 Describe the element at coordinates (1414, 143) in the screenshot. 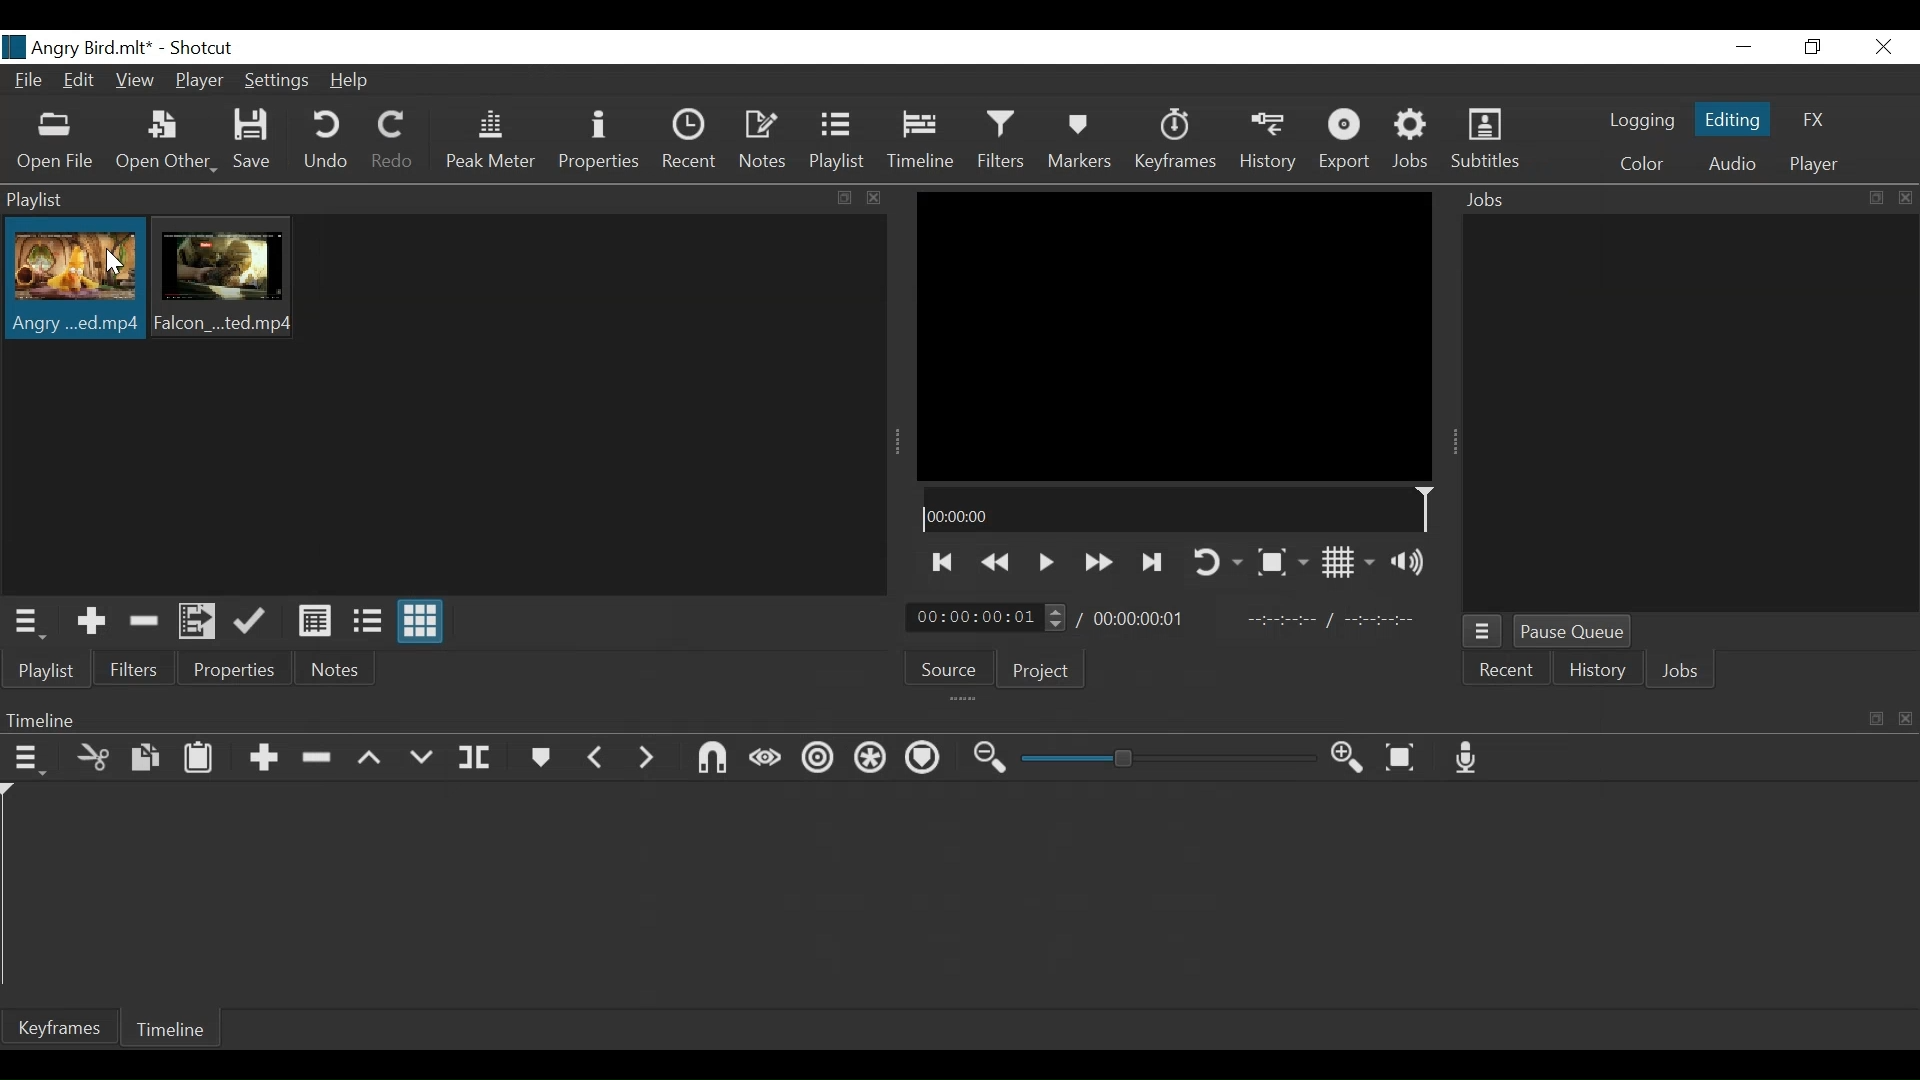

I see `Jobs` at that location.